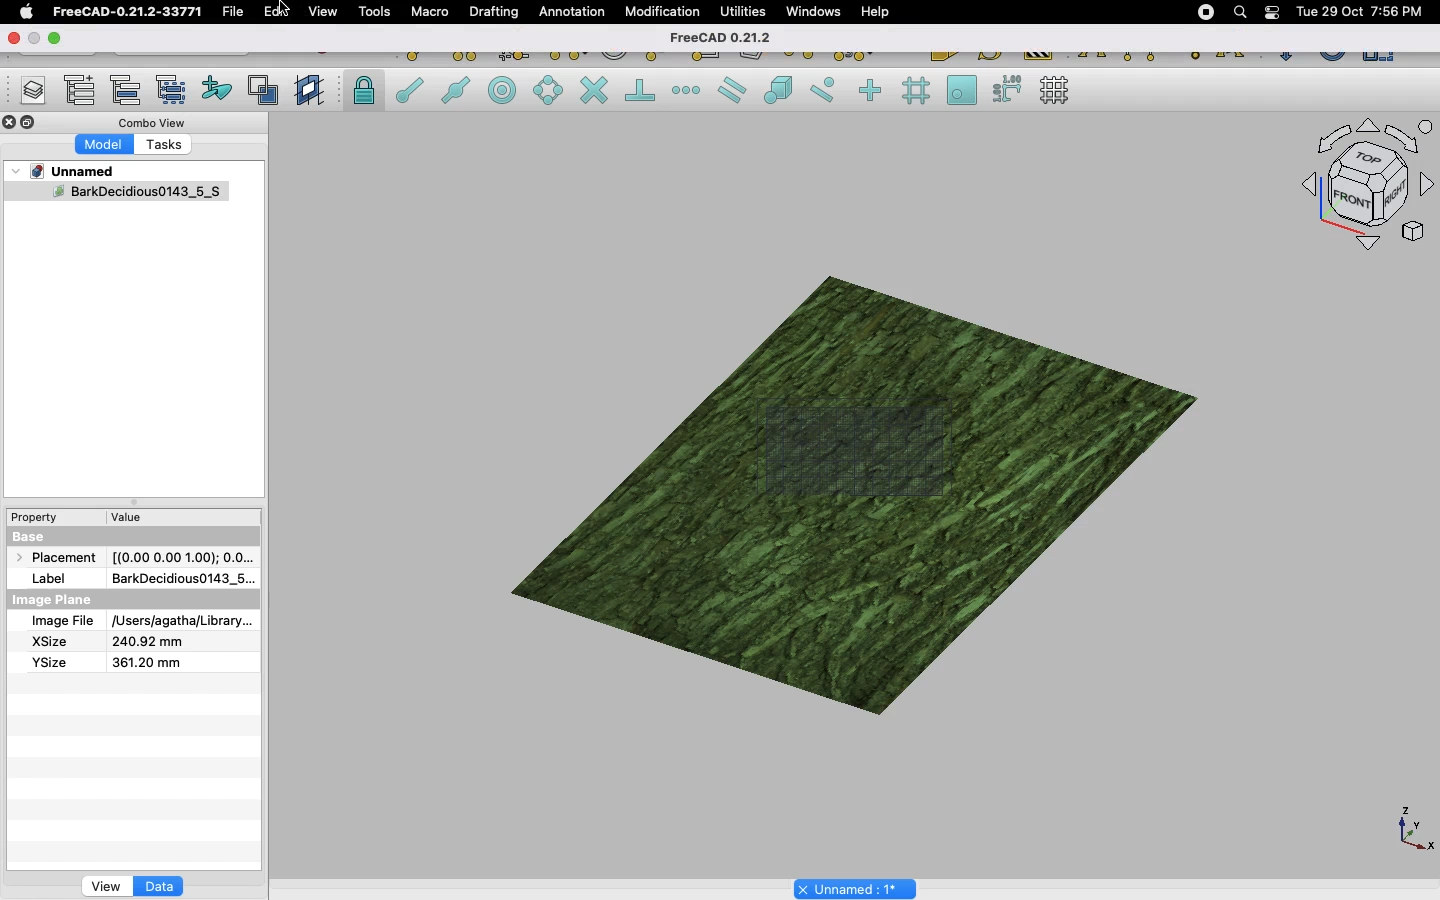 This screenshot has width=1440, height=900. Describe the element at coordinates (159, 886) in the screenshot. I see `Data` at that location.